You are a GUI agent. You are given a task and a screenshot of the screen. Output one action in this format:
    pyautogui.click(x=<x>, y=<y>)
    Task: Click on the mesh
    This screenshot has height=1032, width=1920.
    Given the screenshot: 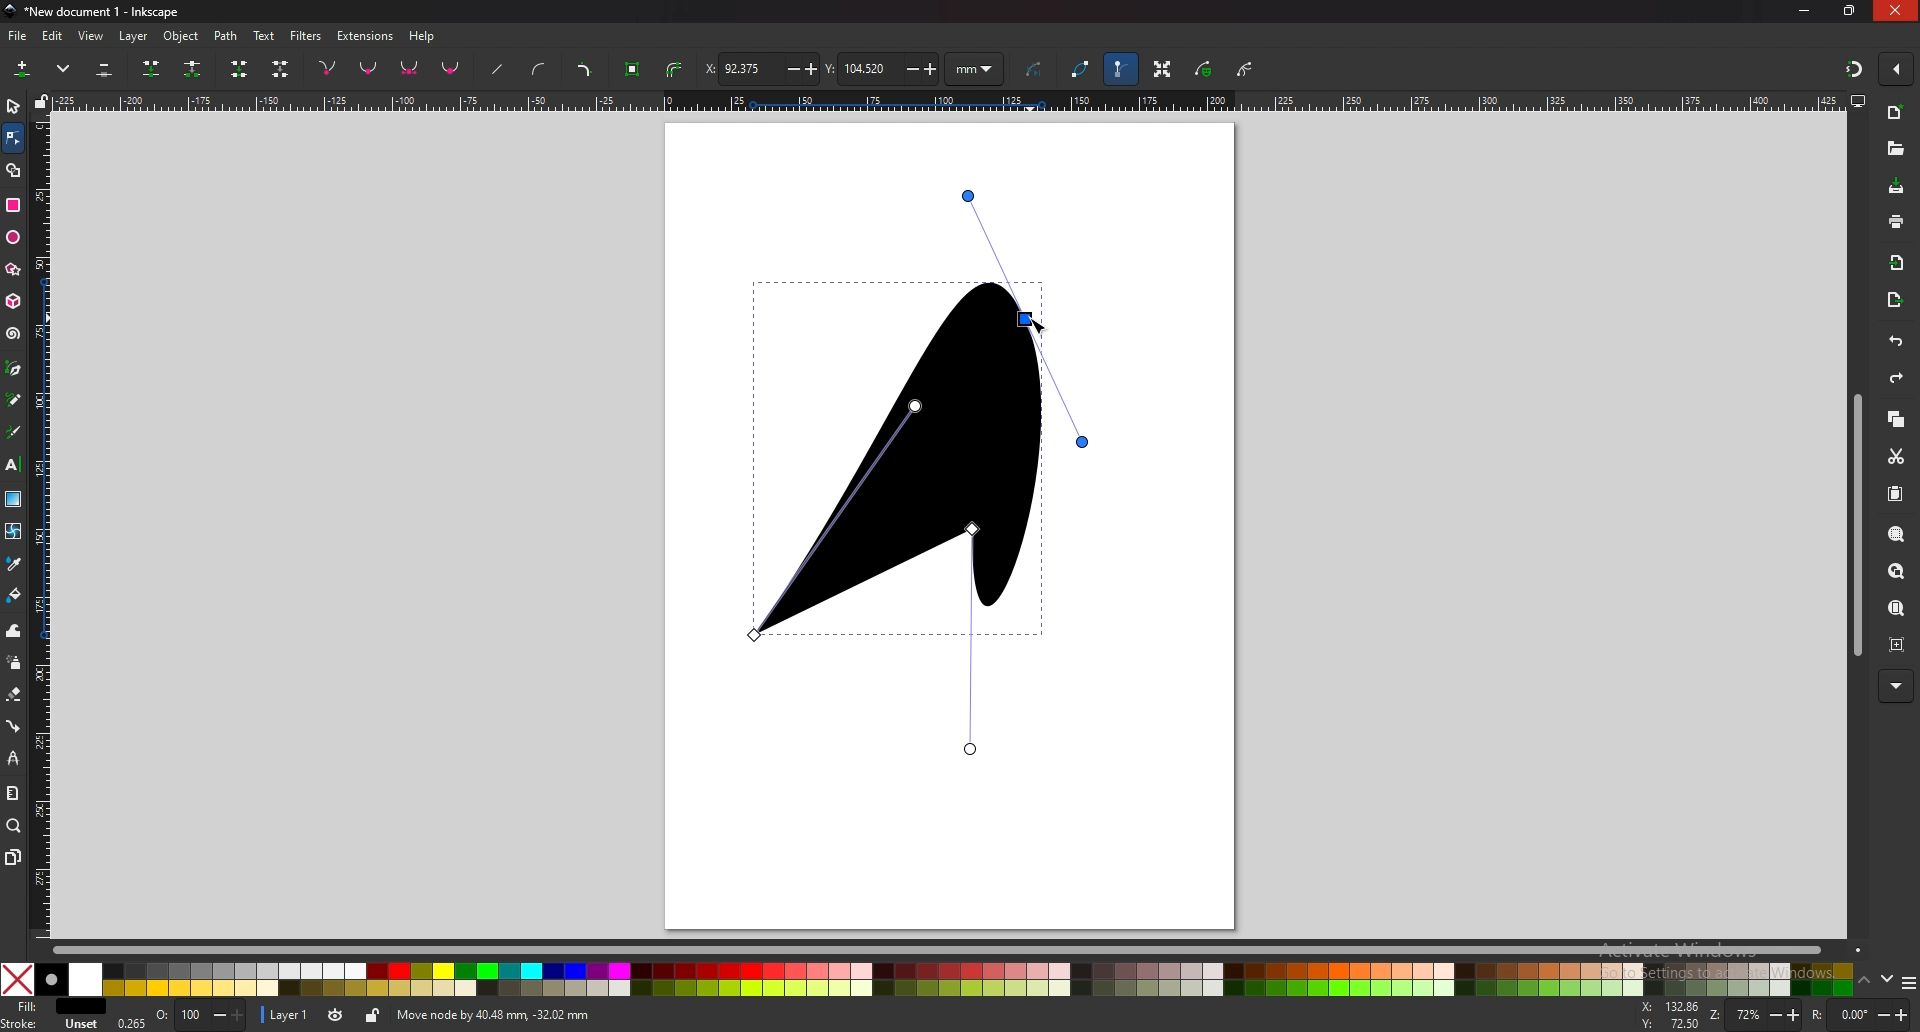 What is the action you would take?
    pyautogui.click(x=14, y=530)
    